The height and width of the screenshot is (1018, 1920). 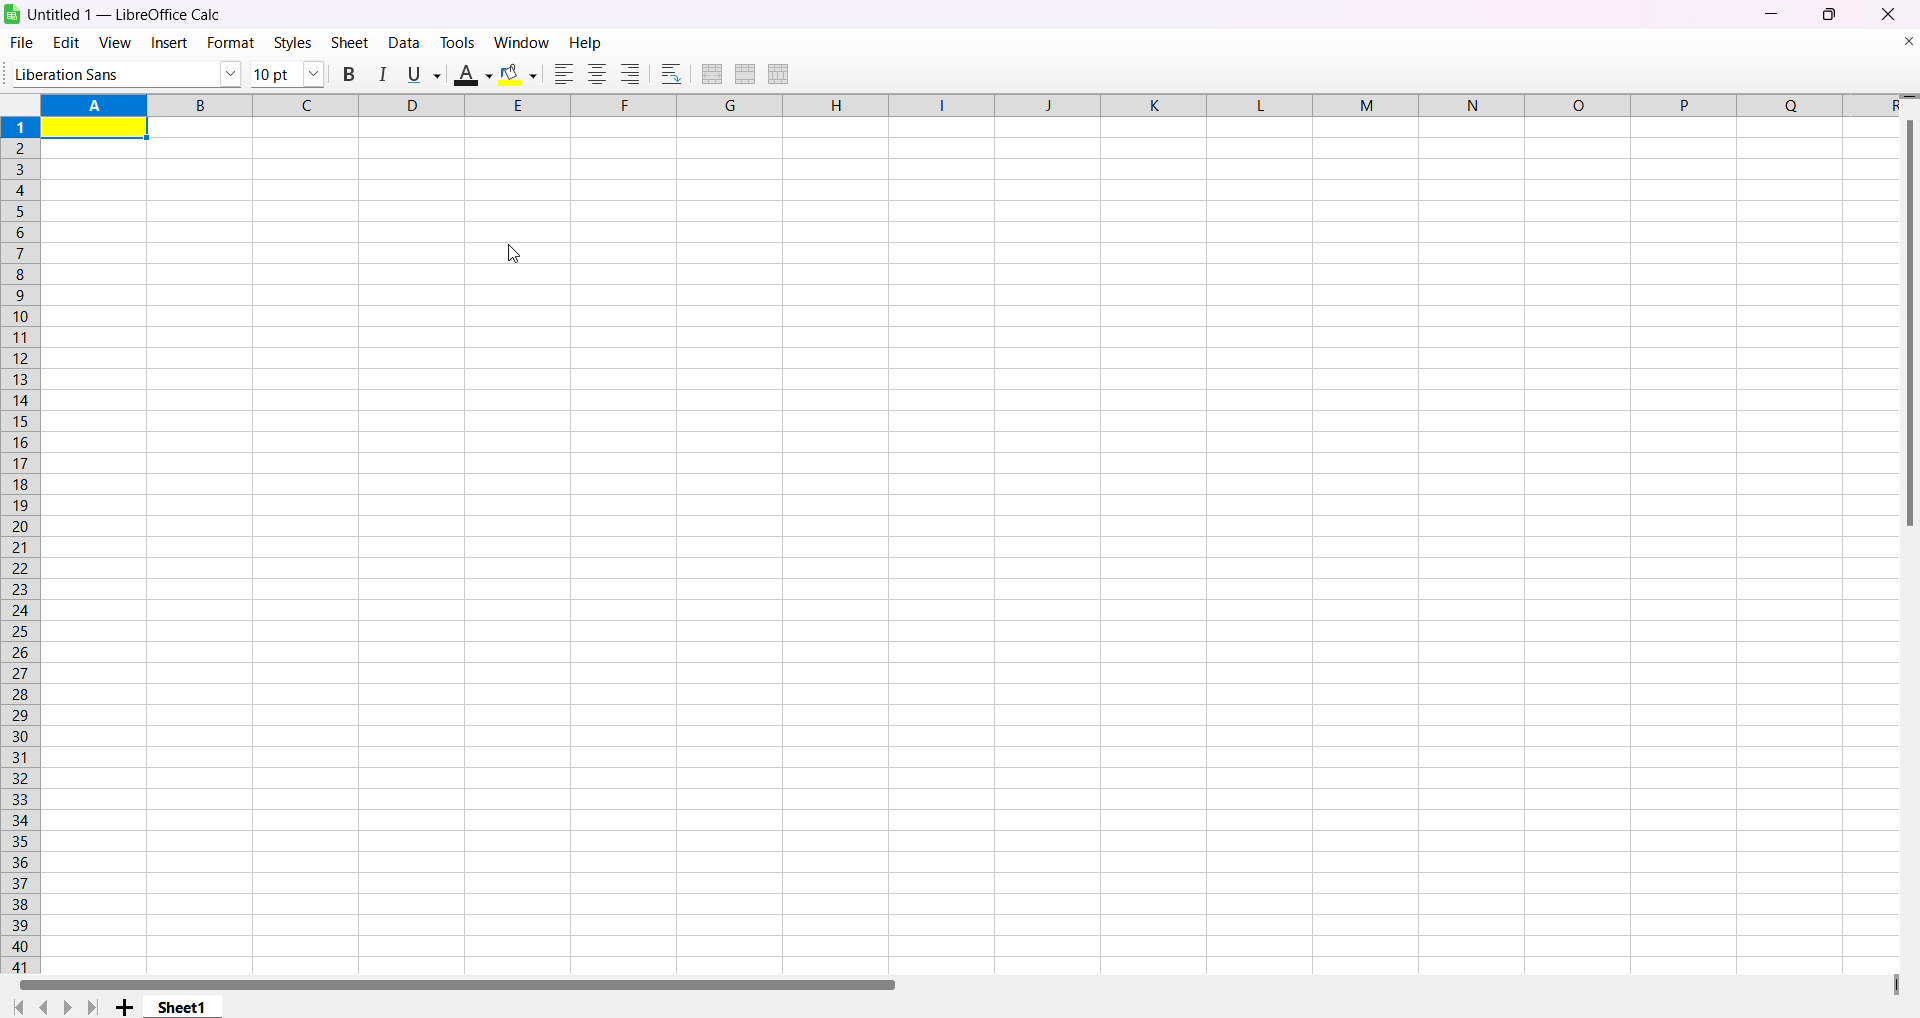 I want to click on italic, so click(x=379, y=74).